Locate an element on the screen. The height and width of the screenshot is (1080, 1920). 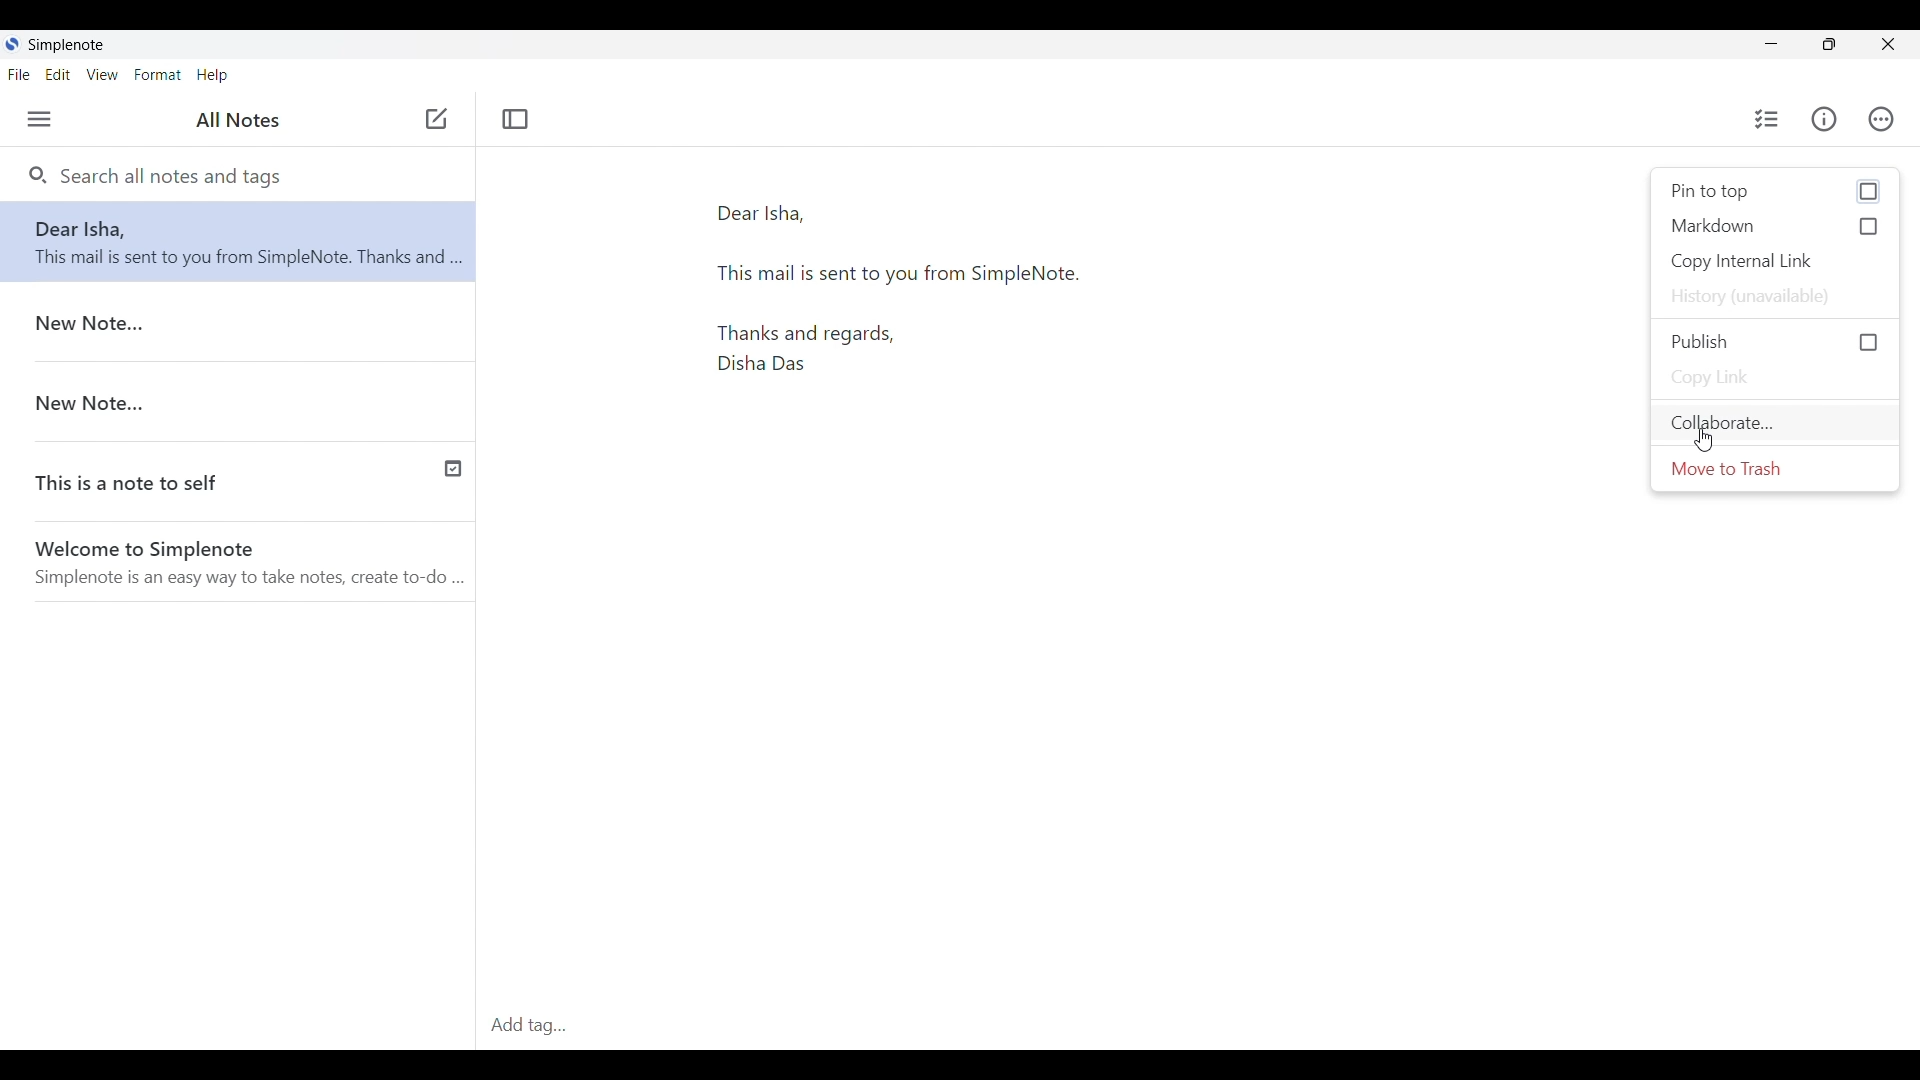
Maximize is located at coordinates (1829, 44).